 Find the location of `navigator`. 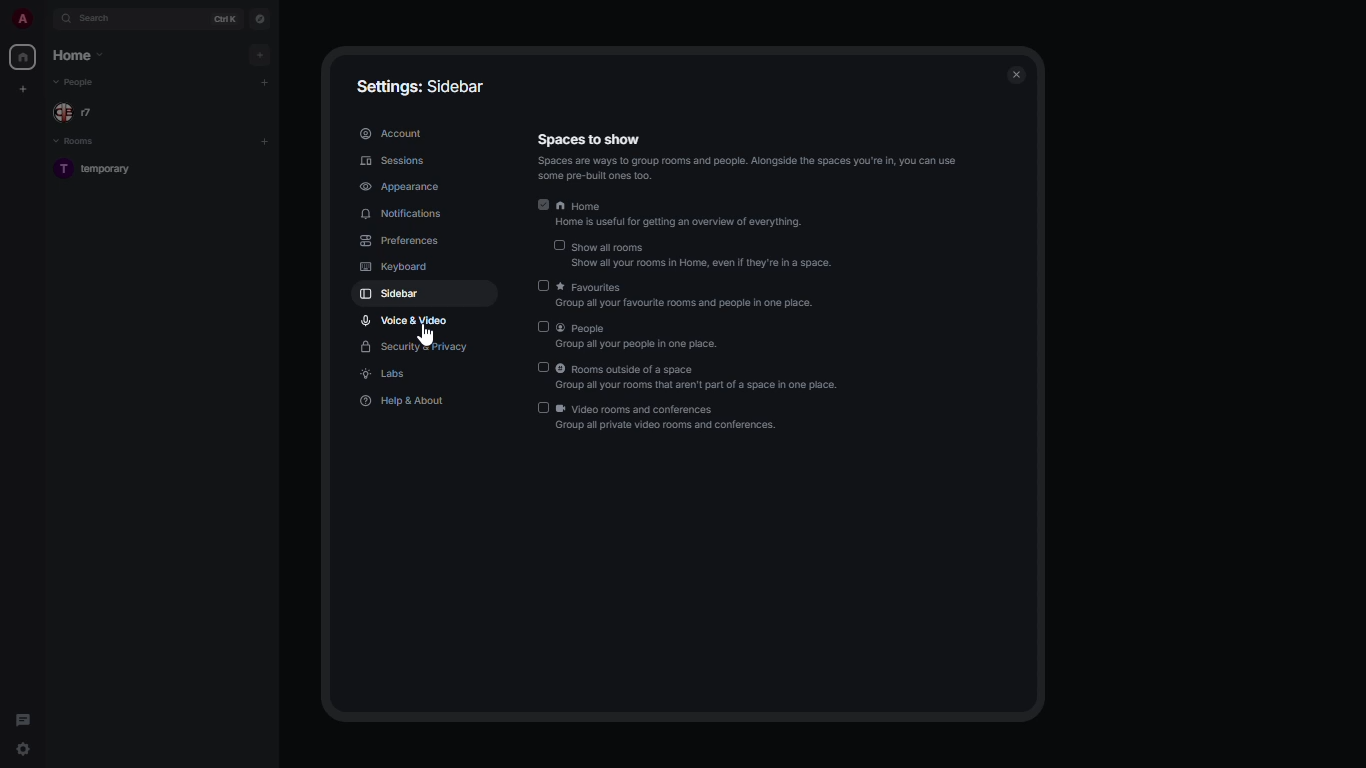

navigator is located at coordinates (258, 20).